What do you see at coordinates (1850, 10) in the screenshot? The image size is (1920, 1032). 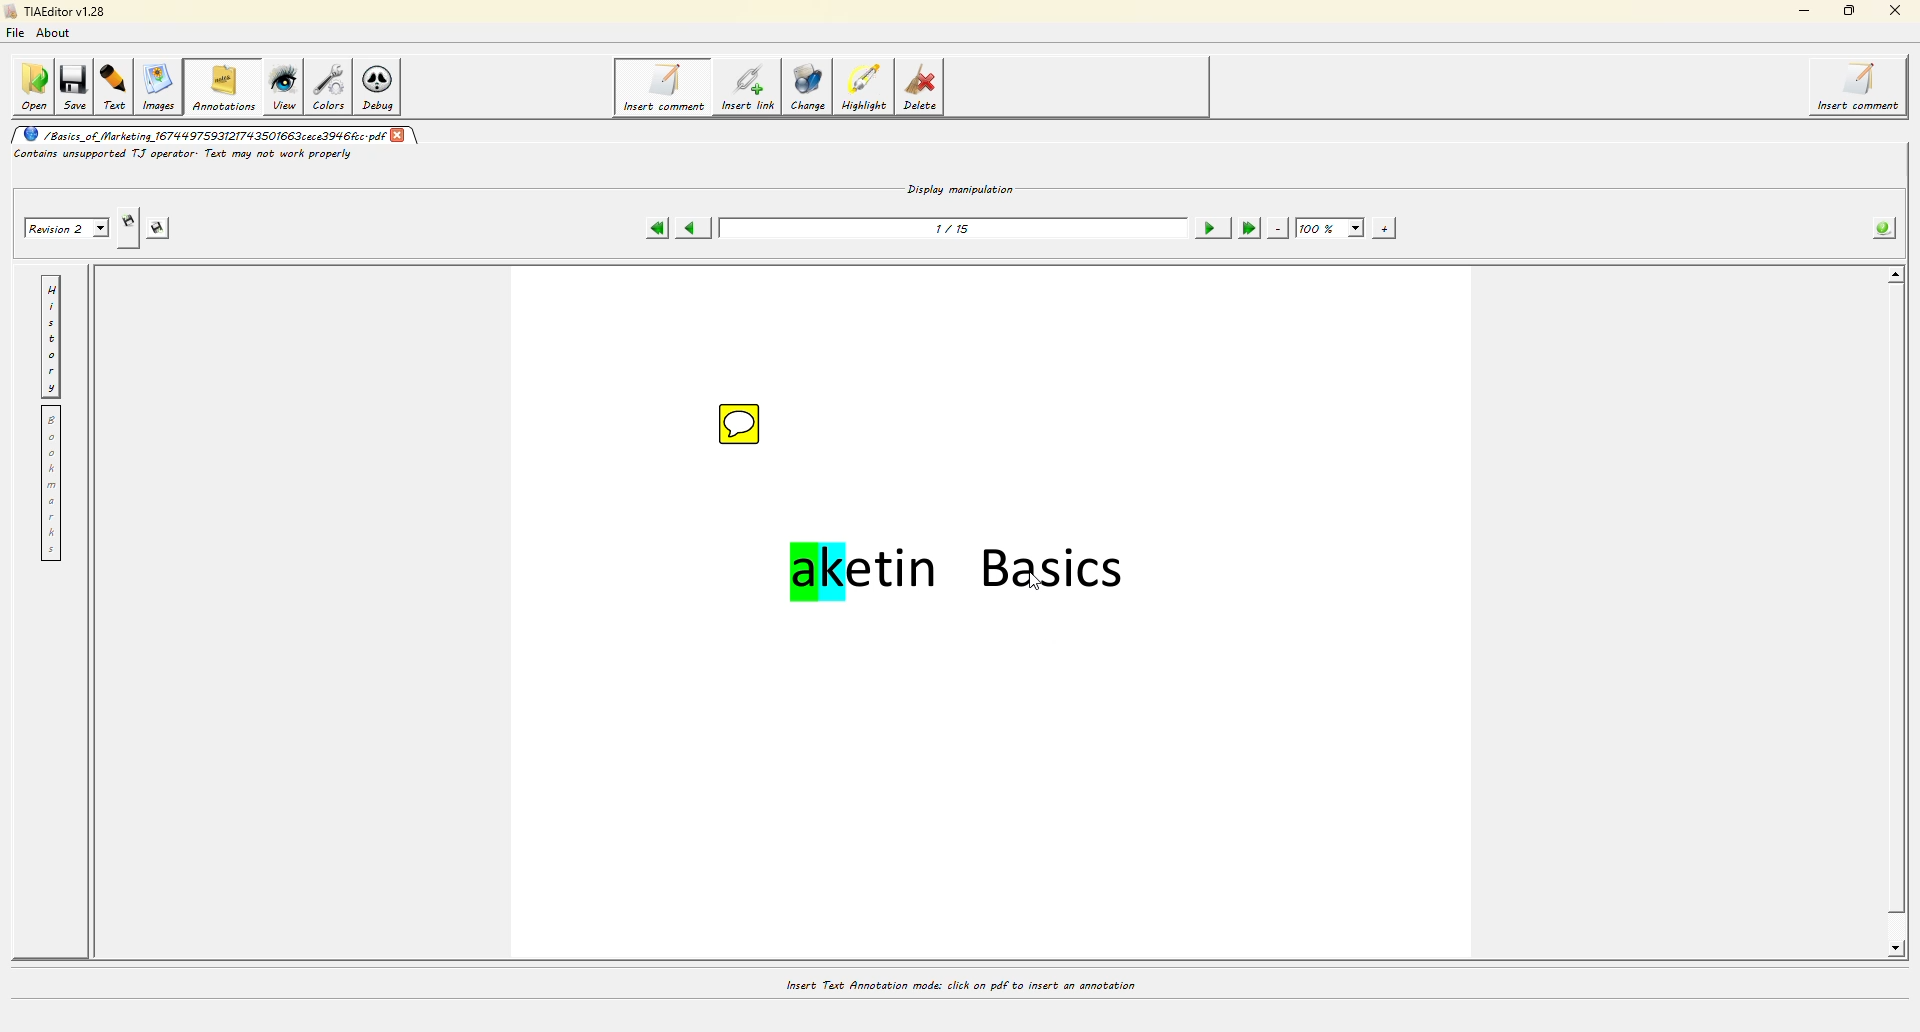 I see `maximize` at bounding box center [1850, 10].